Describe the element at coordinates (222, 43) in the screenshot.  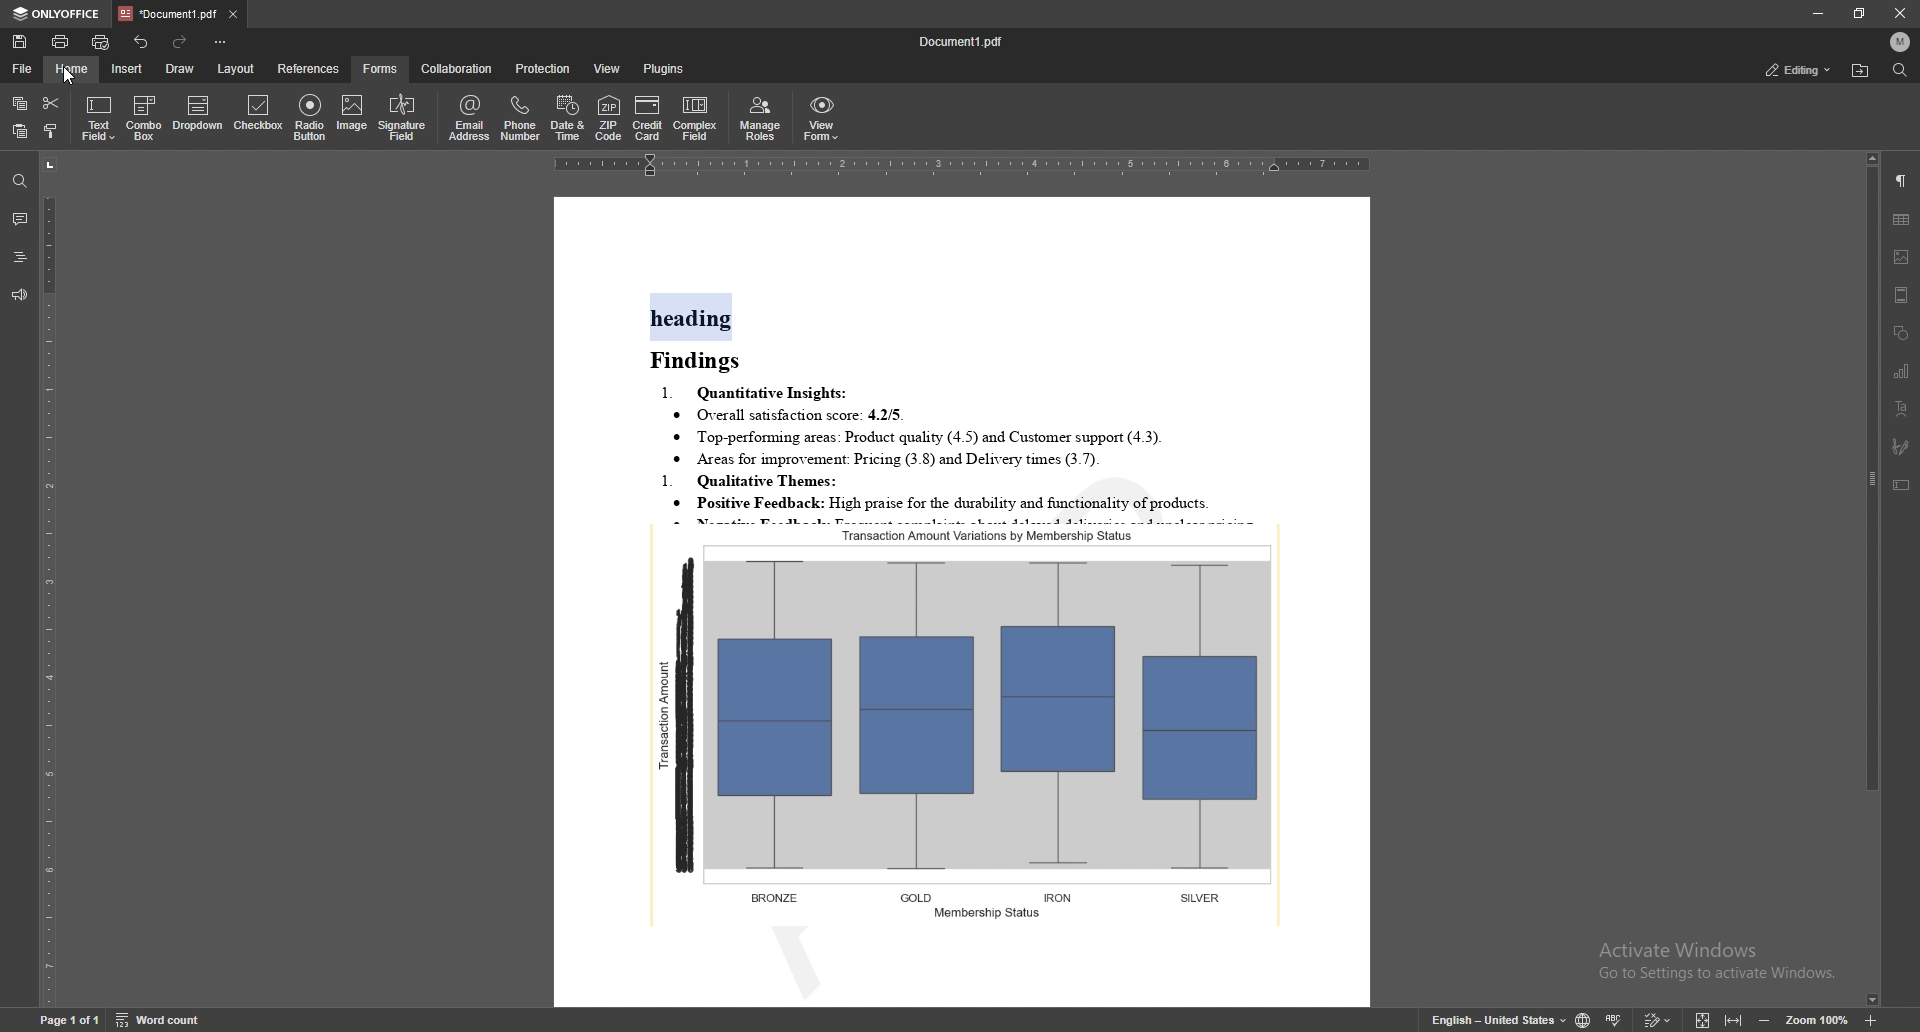
I see `customize toolbar` at that location.